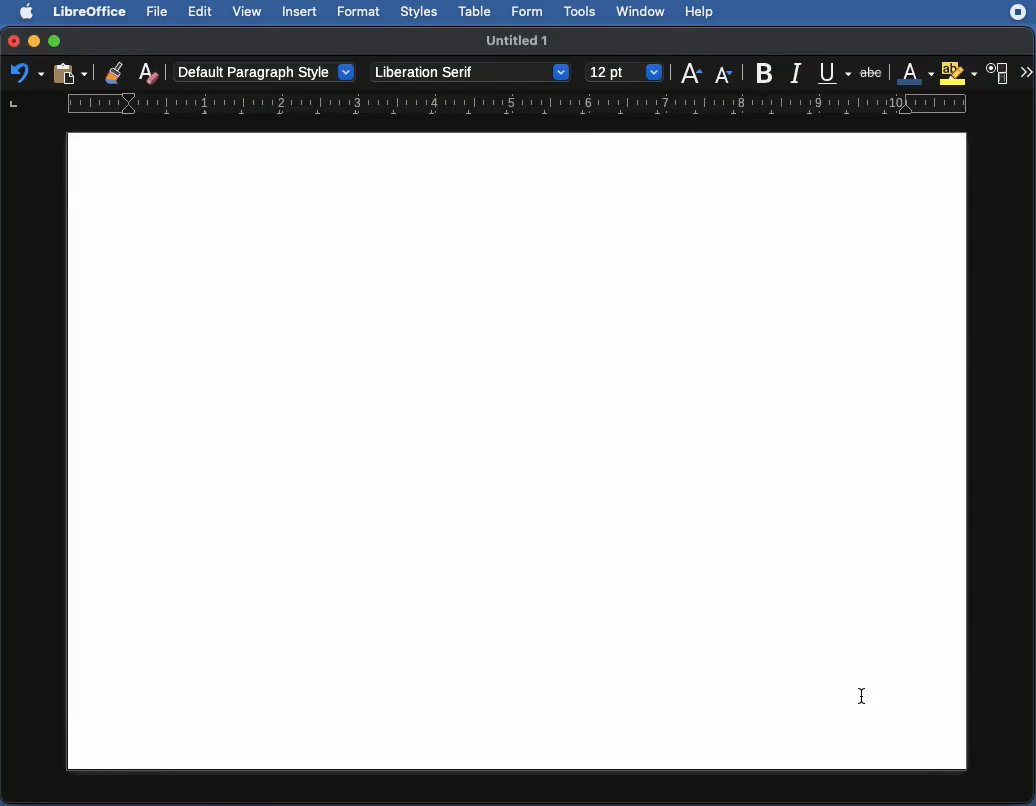  I want to click on Bold, so click(765, 72).